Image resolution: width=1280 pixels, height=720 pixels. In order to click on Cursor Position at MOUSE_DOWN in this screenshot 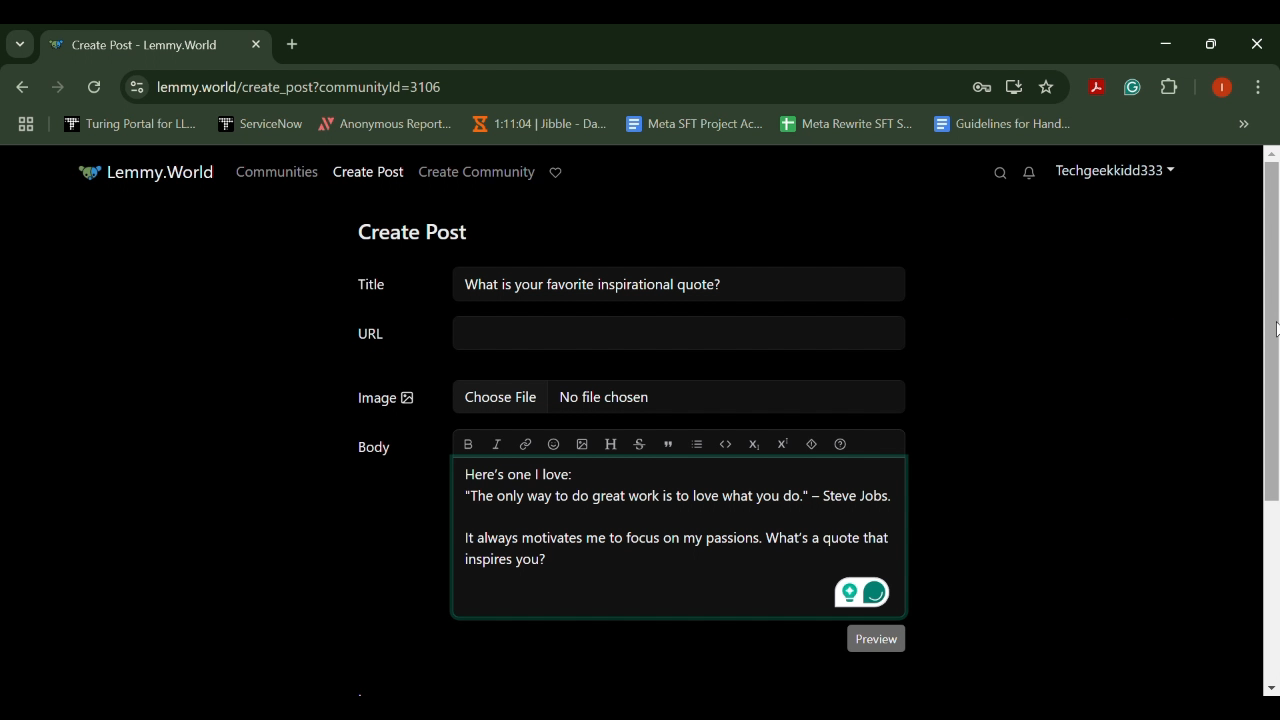, I will do `click(1272, 332)`.